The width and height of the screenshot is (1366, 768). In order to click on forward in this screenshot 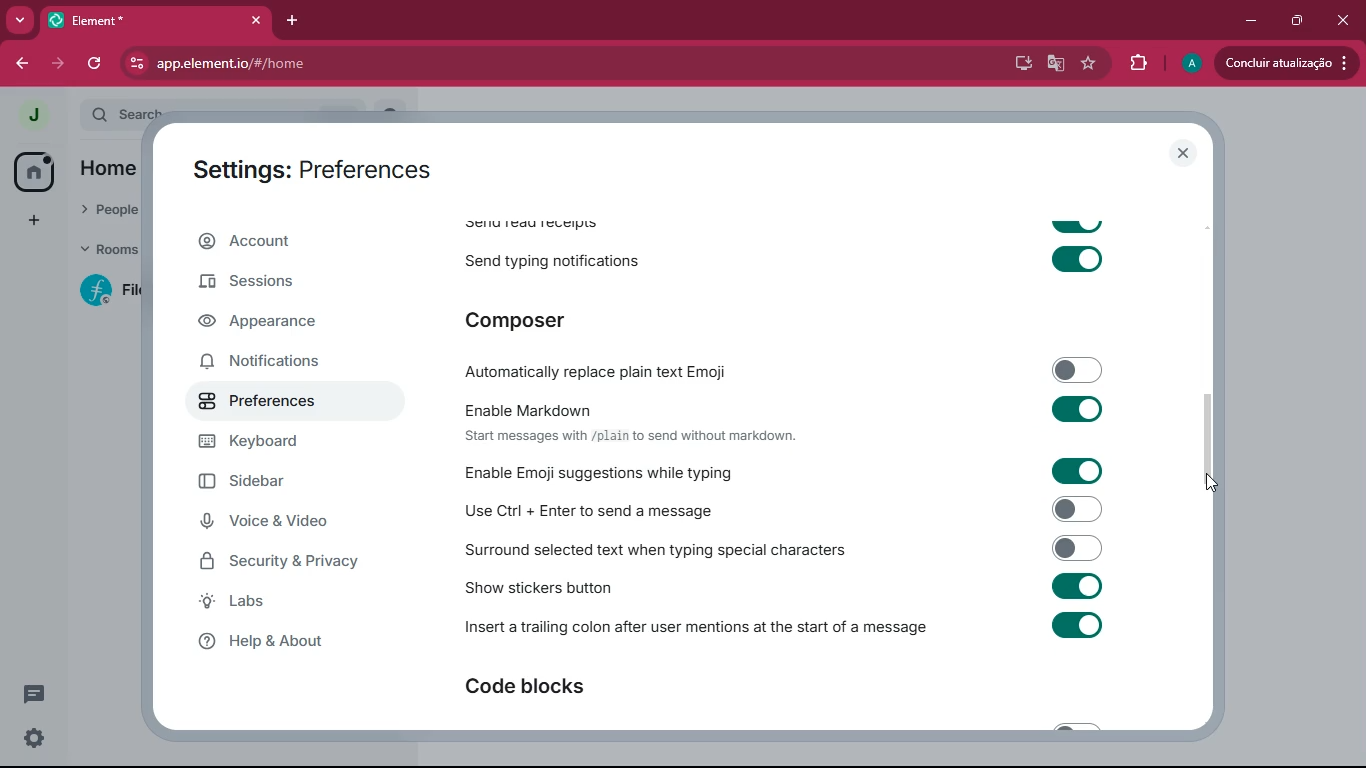, I will do `click(55, 63)`.